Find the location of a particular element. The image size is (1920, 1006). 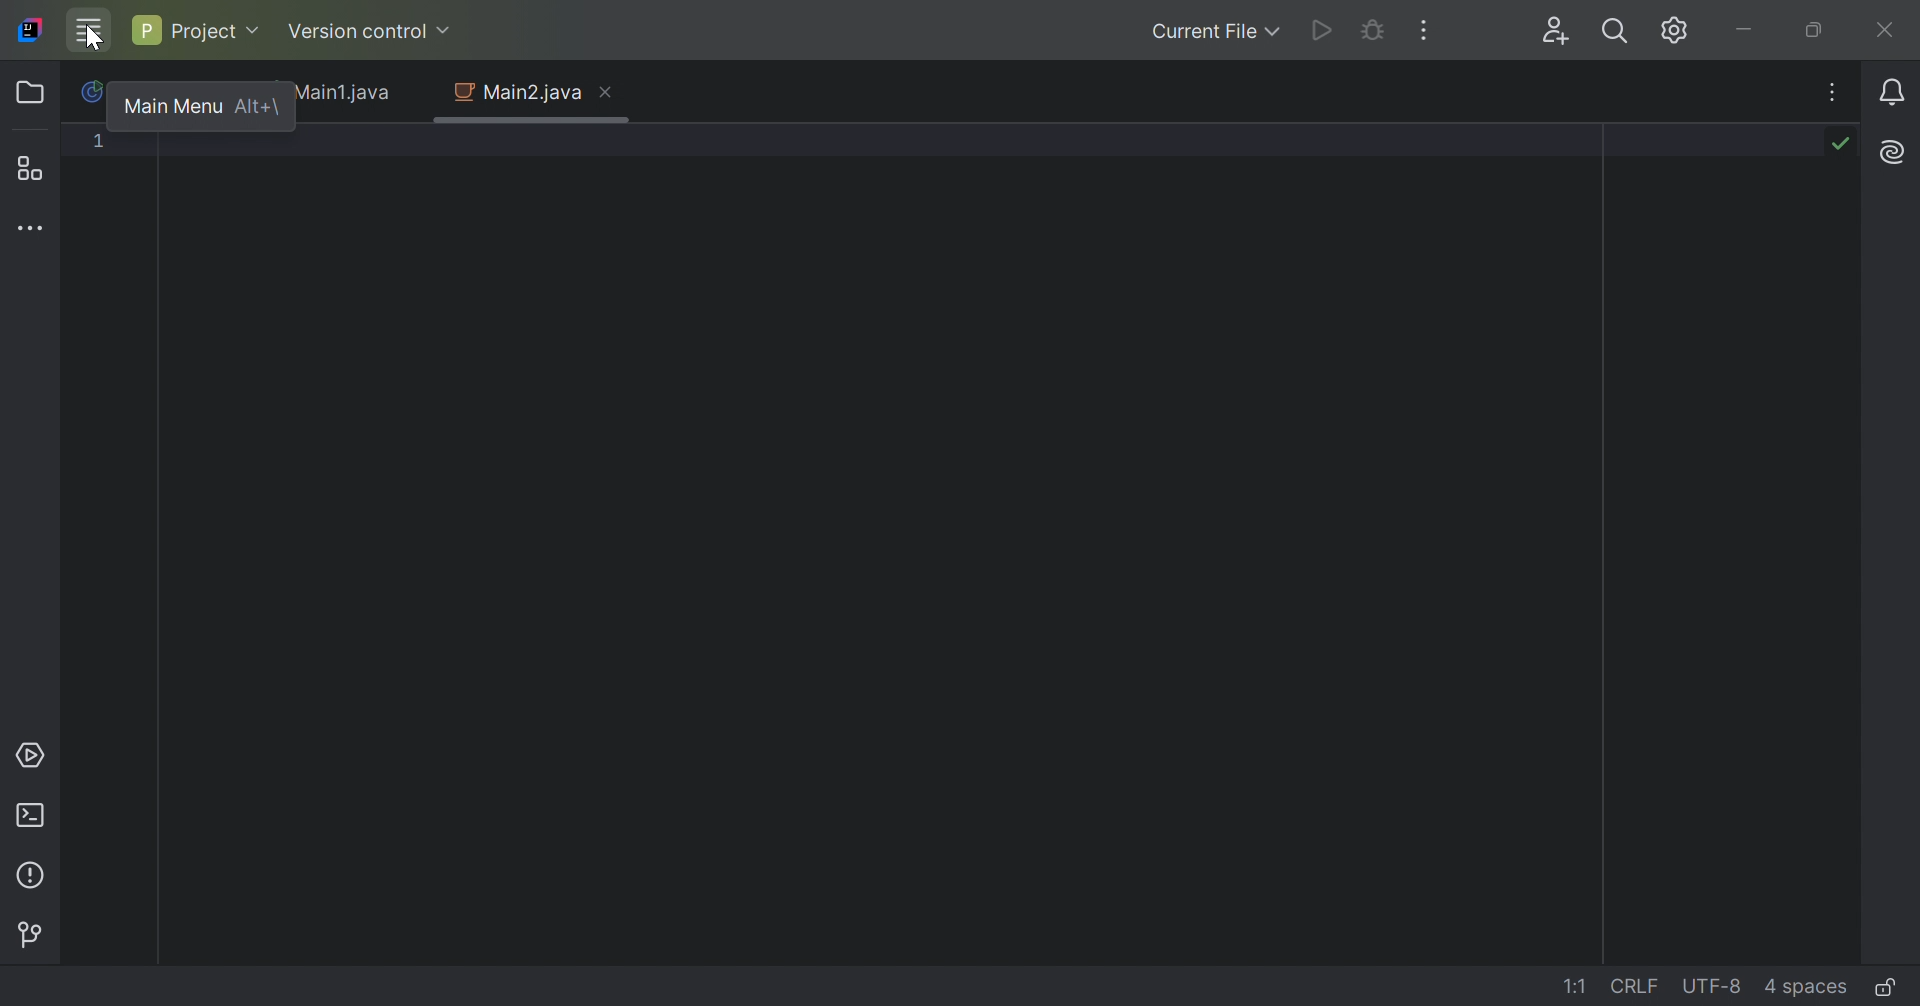

Current File is located at coordinates (1211, 32).